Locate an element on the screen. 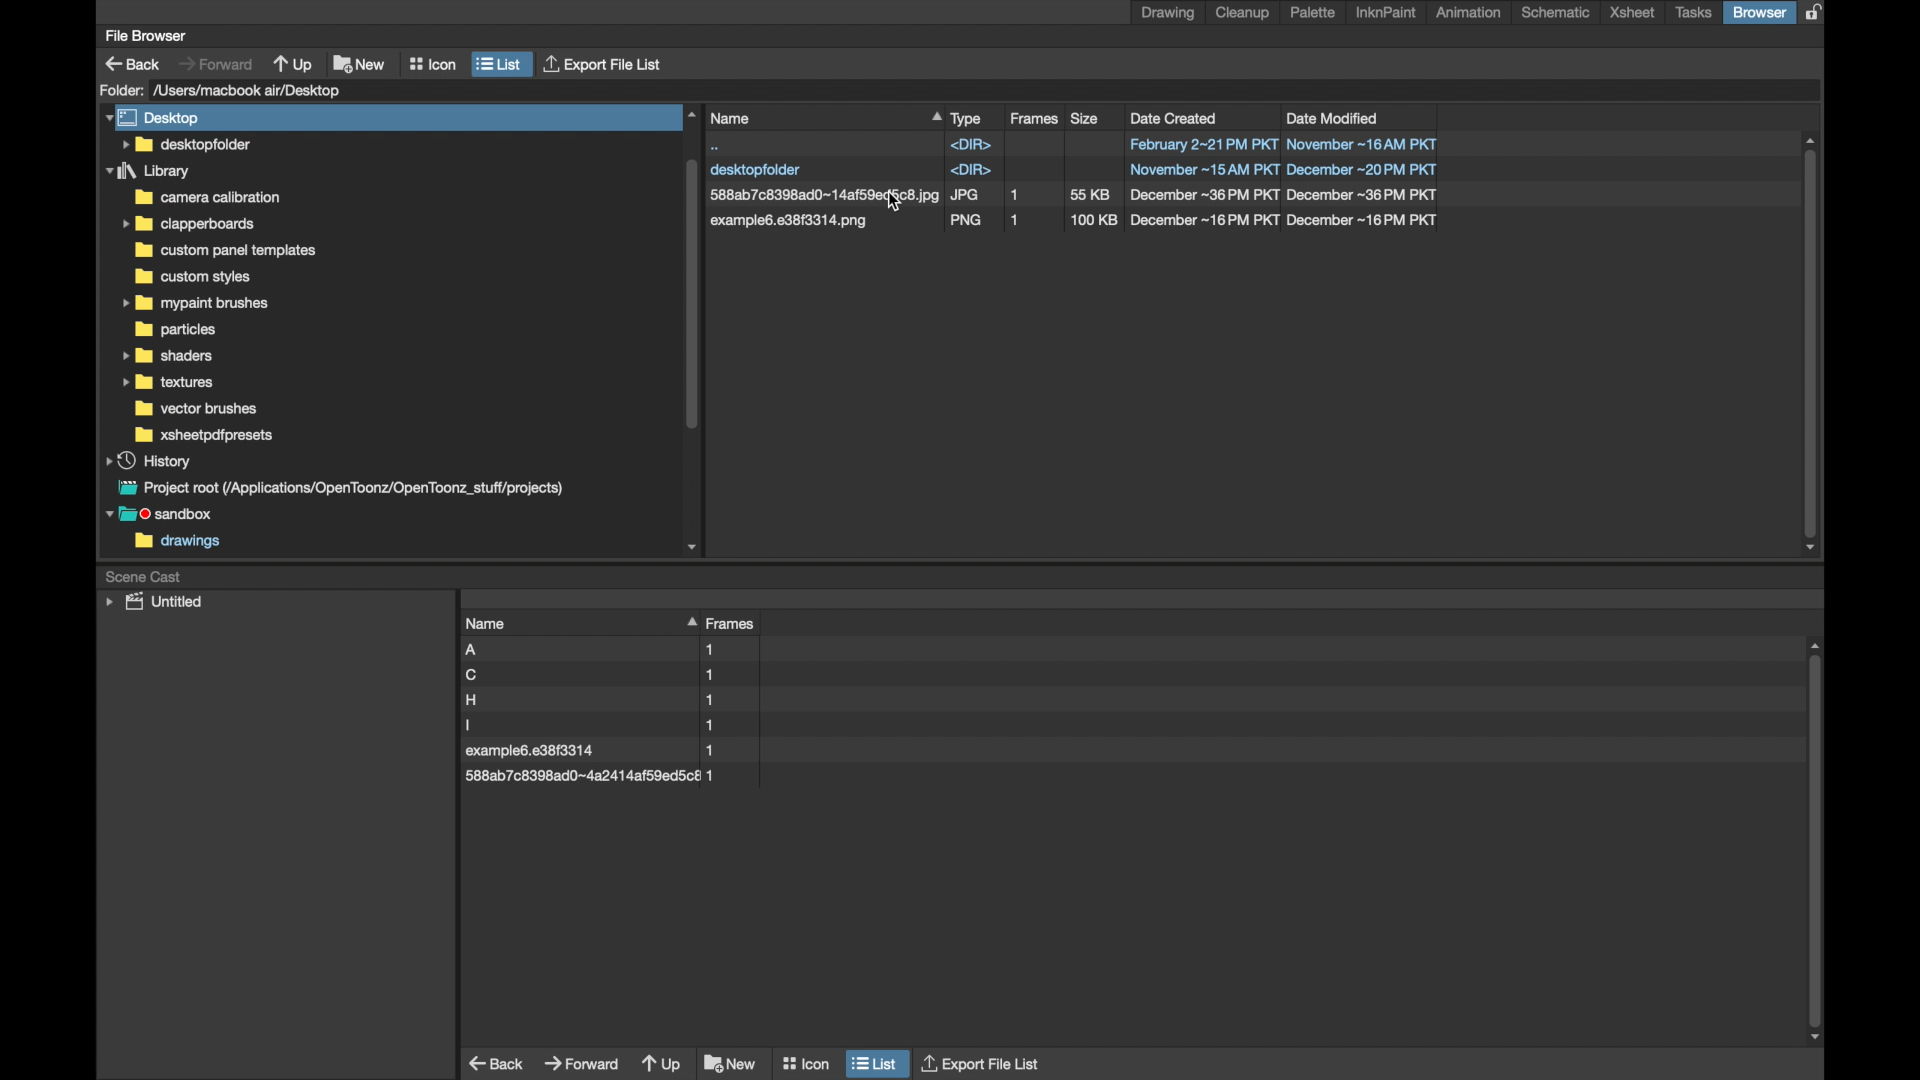  file is located at coordinates (1074, 171).